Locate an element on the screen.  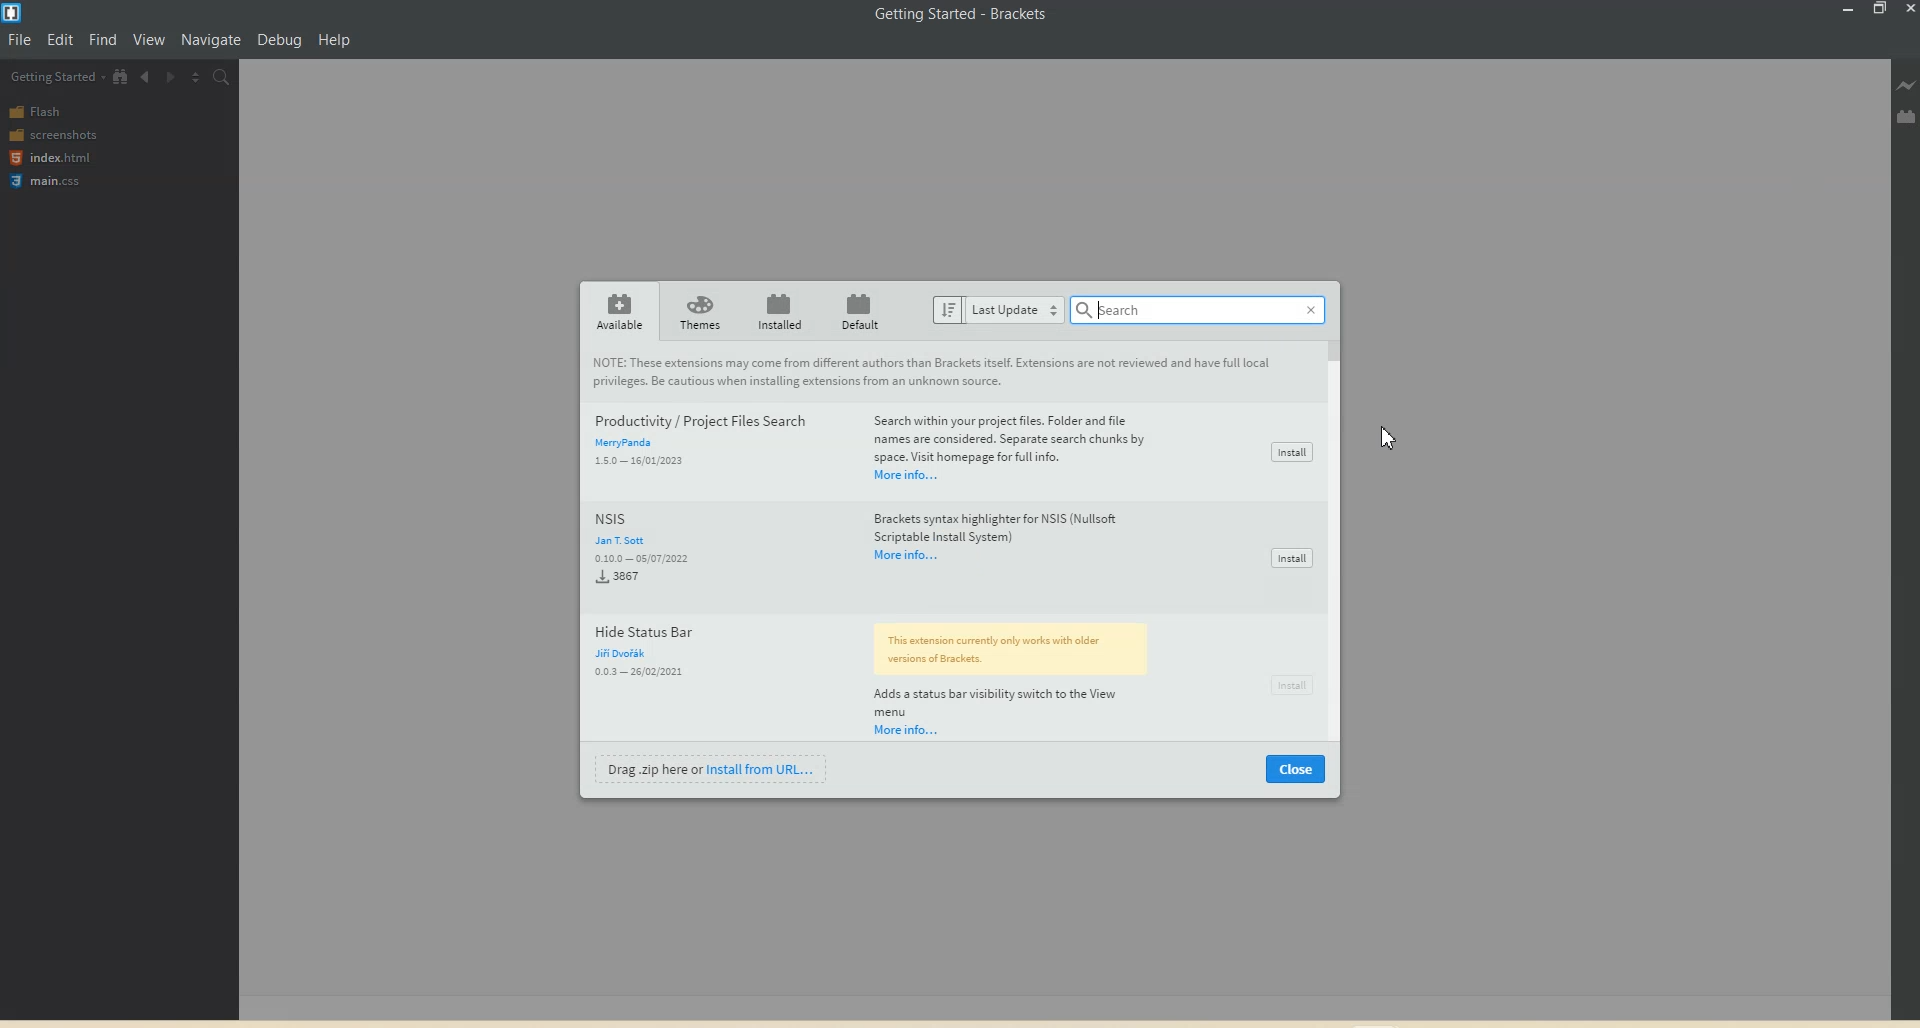
Search bar is located at coordinates (1180, 308).